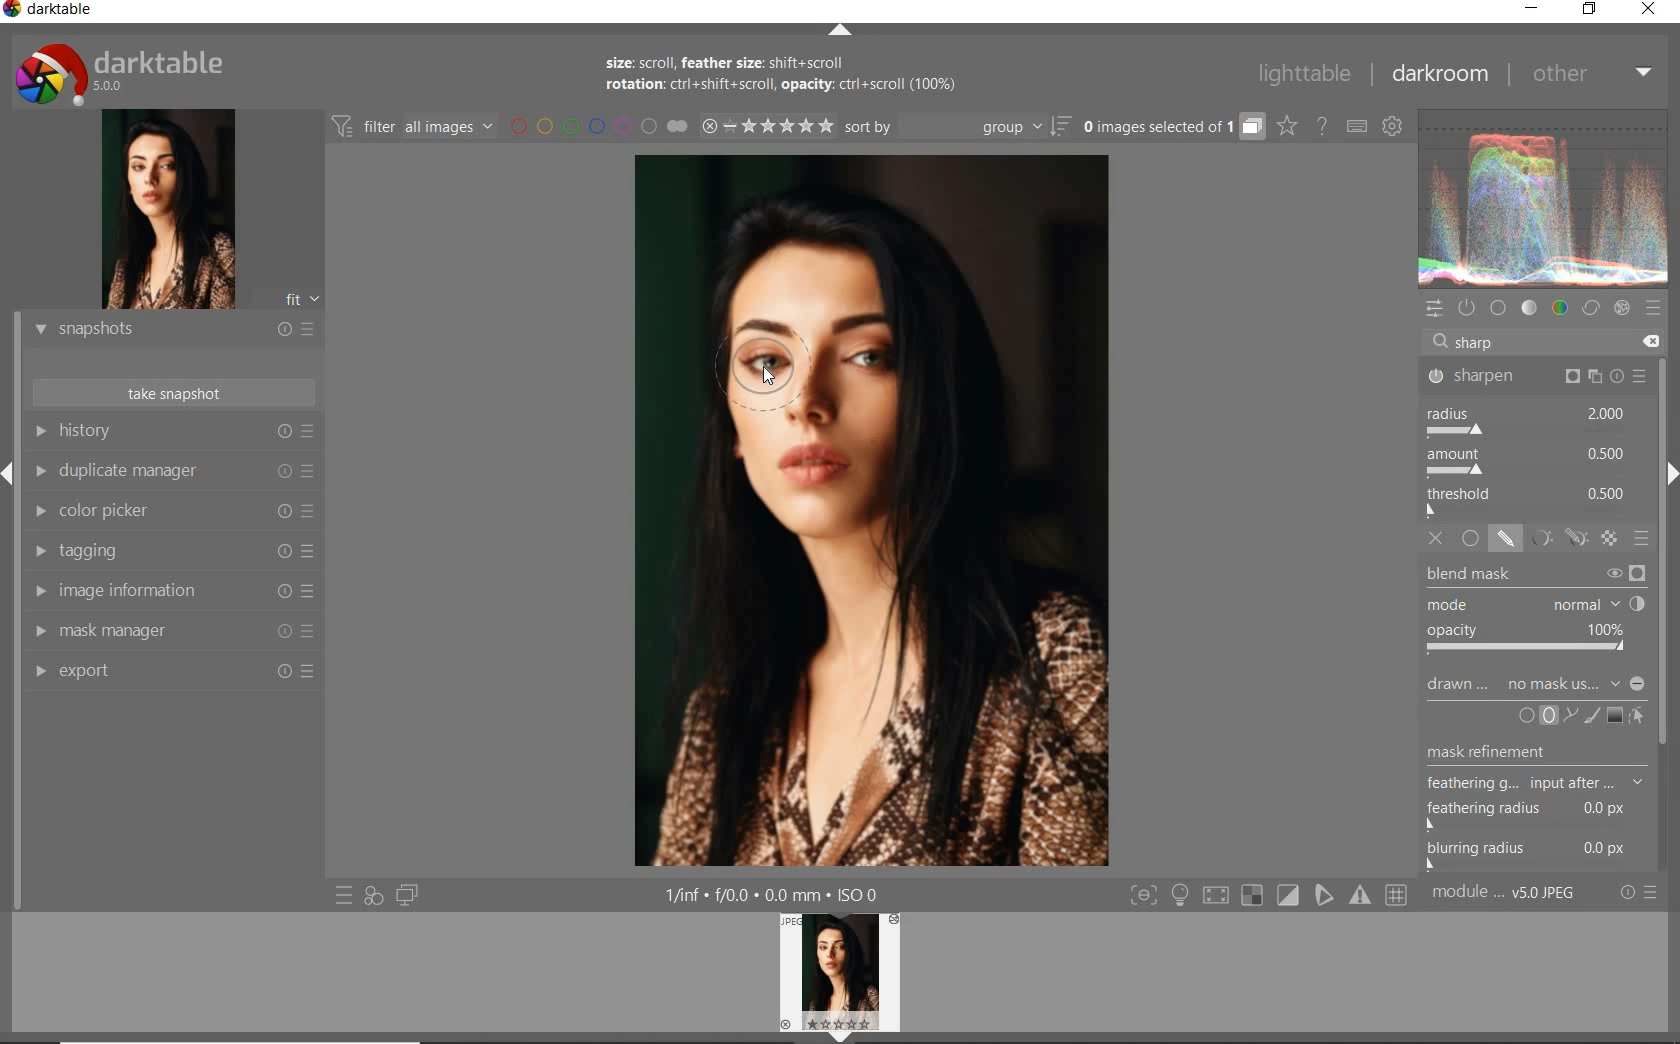  Describe the element at coordinates (408, 894) in the screenshot. I see `display a second darkroom image window` at that location.